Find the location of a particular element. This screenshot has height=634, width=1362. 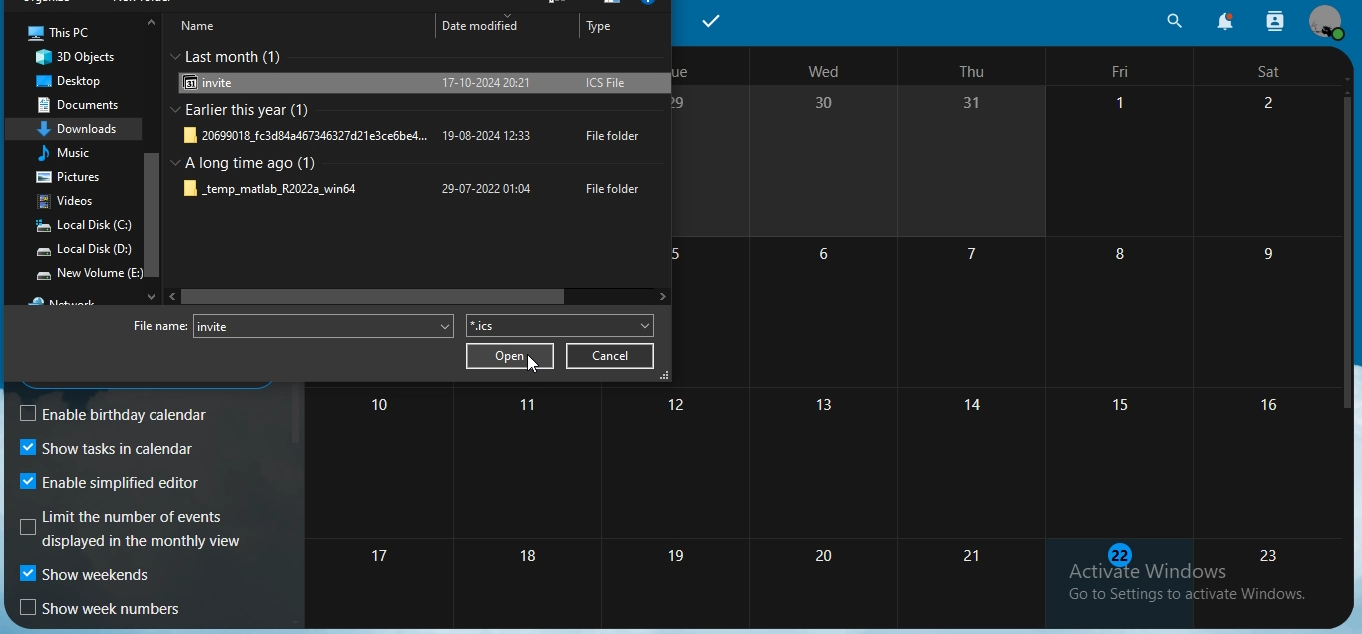

cancel is located at coordinates (613, 356).